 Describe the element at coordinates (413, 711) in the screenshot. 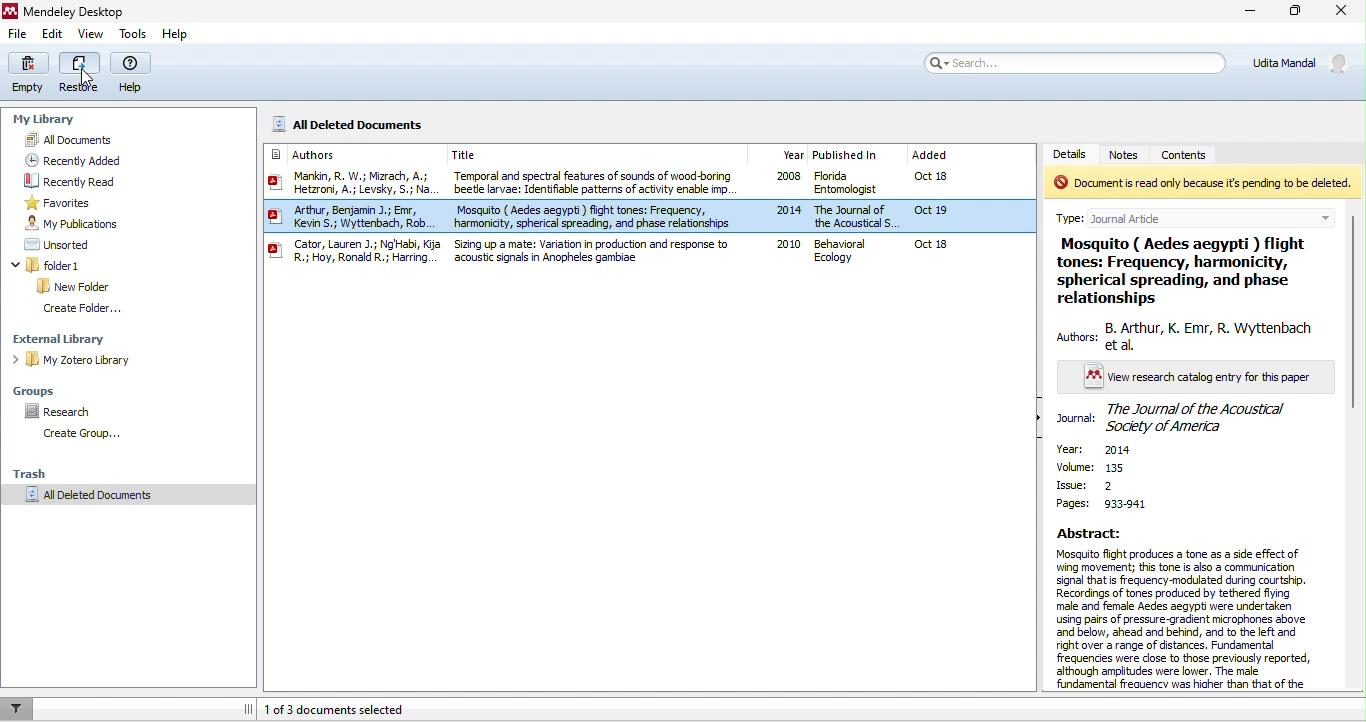

I see `1 of 3 documents selected` at that location.